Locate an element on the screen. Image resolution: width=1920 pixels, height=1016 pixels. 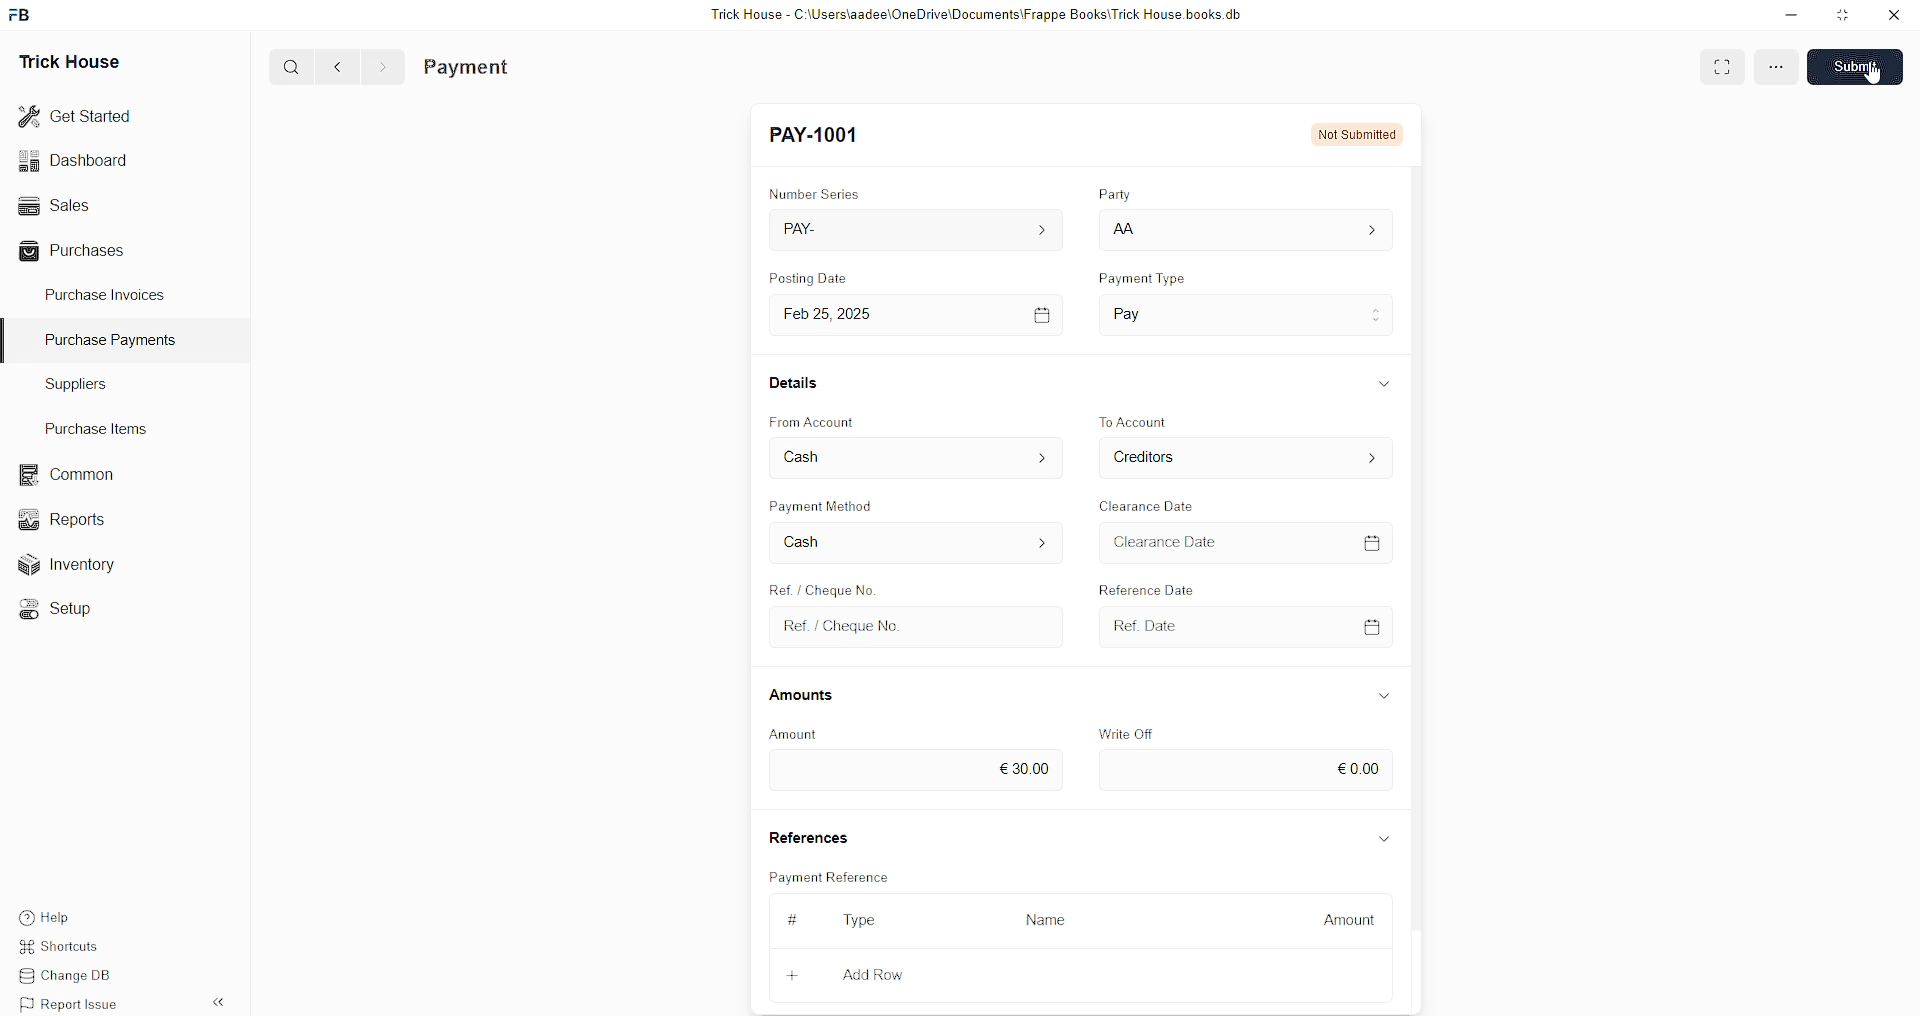
Change DB is located at coordinates (76, 977).